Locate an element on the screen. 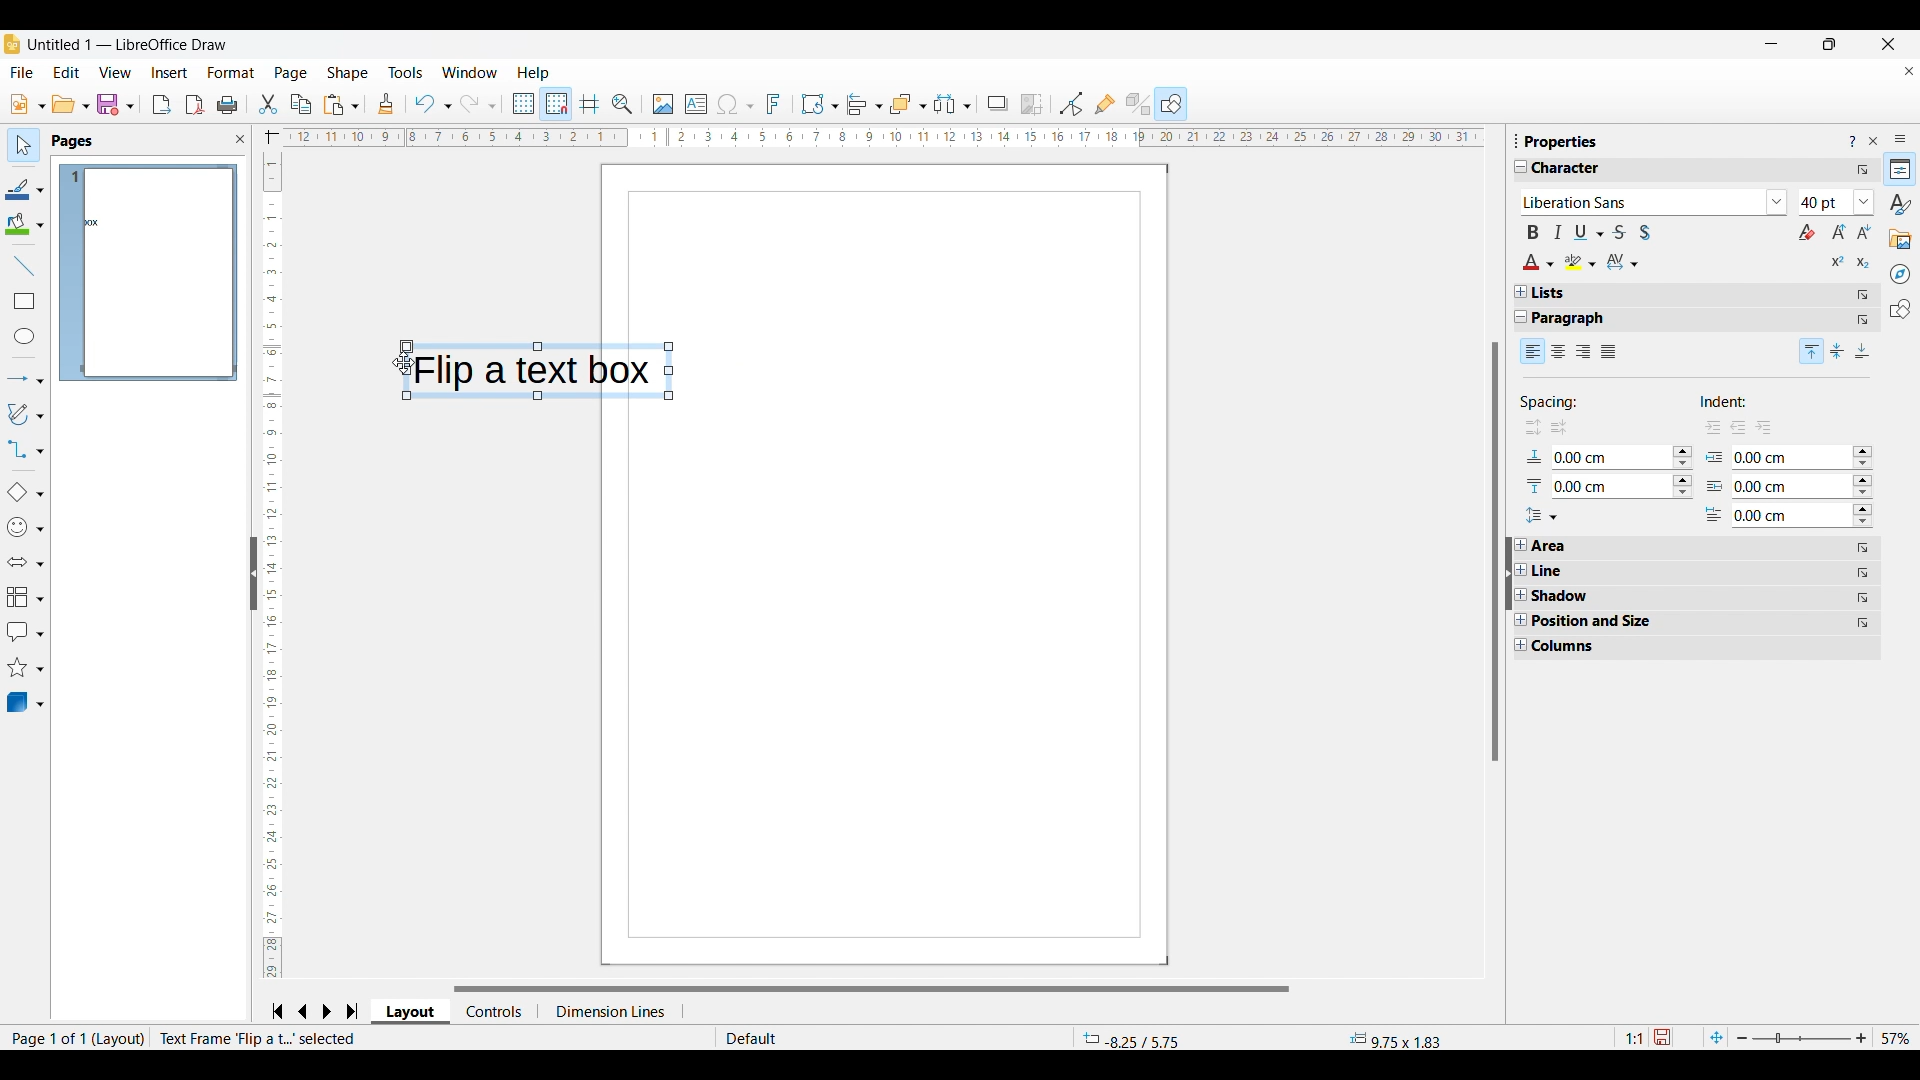  Go to previous slide is located at coordinates (303, 1011).